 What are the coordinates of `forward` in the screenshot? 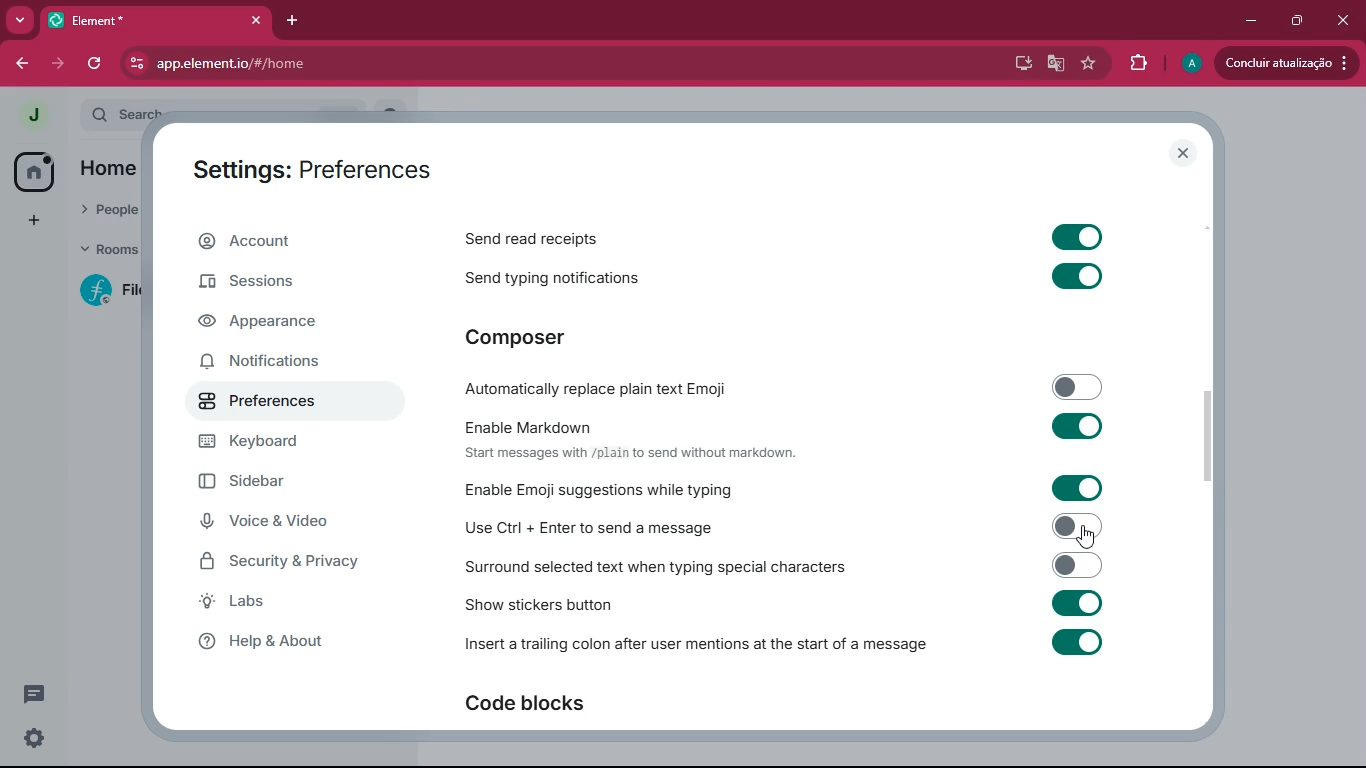 It's located at (60, 61).